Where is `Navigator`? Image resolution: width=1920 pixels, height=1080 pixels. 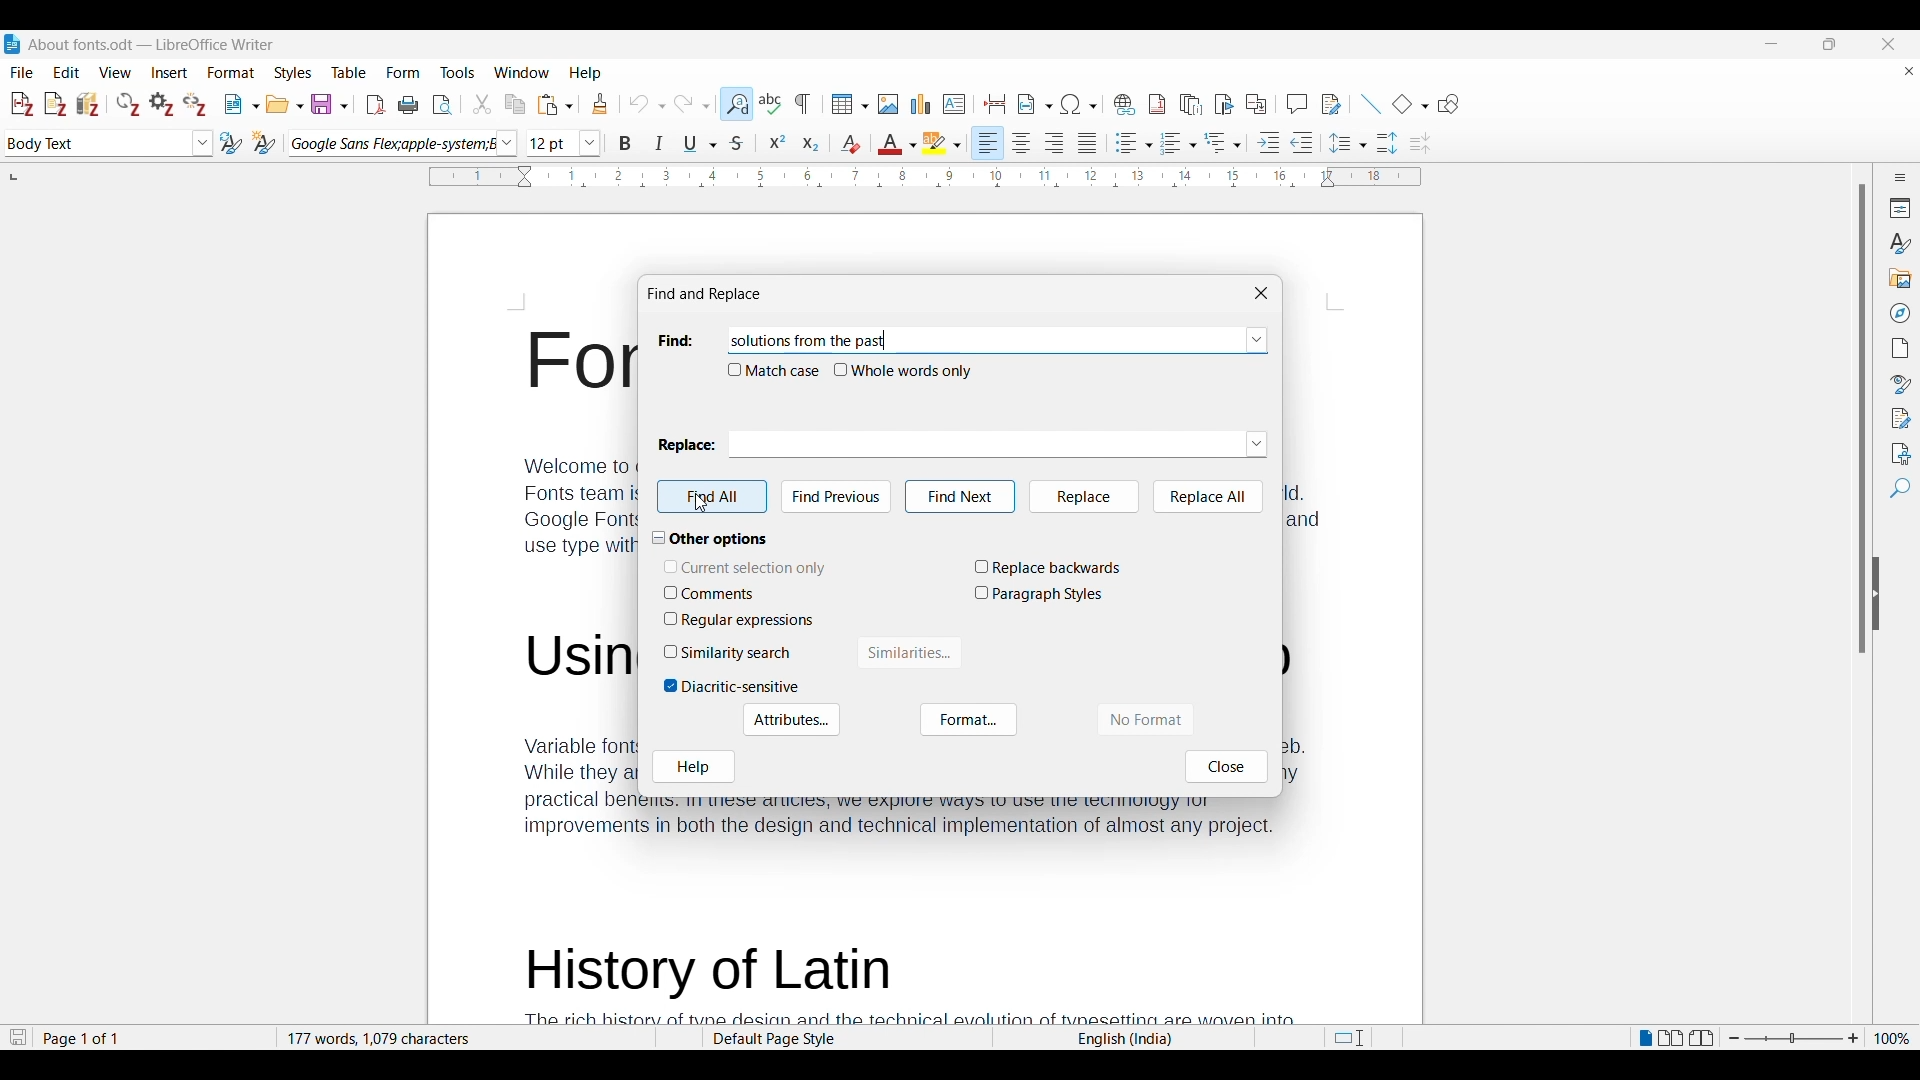 Navigator is located at coordinates (1899, 313).